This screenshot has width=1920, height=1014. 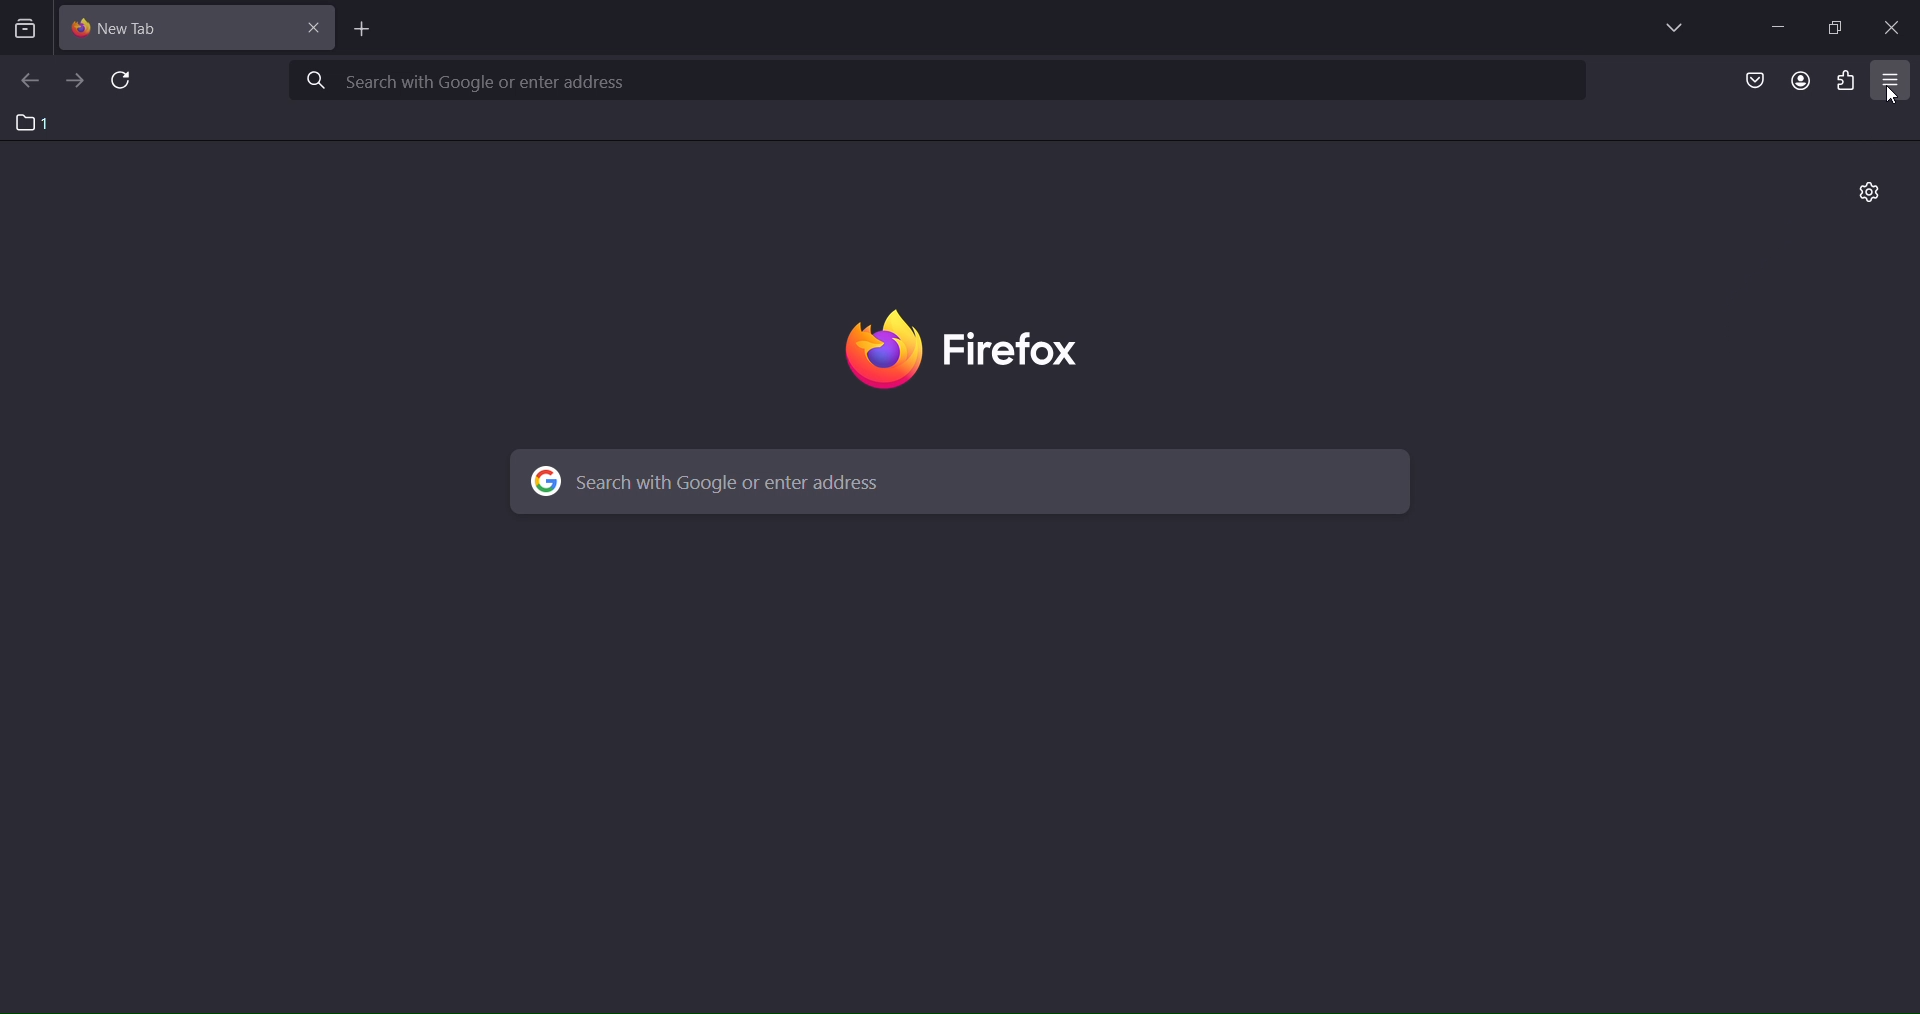 I want to click on personalize new tab, so click(x=1861, y=190).